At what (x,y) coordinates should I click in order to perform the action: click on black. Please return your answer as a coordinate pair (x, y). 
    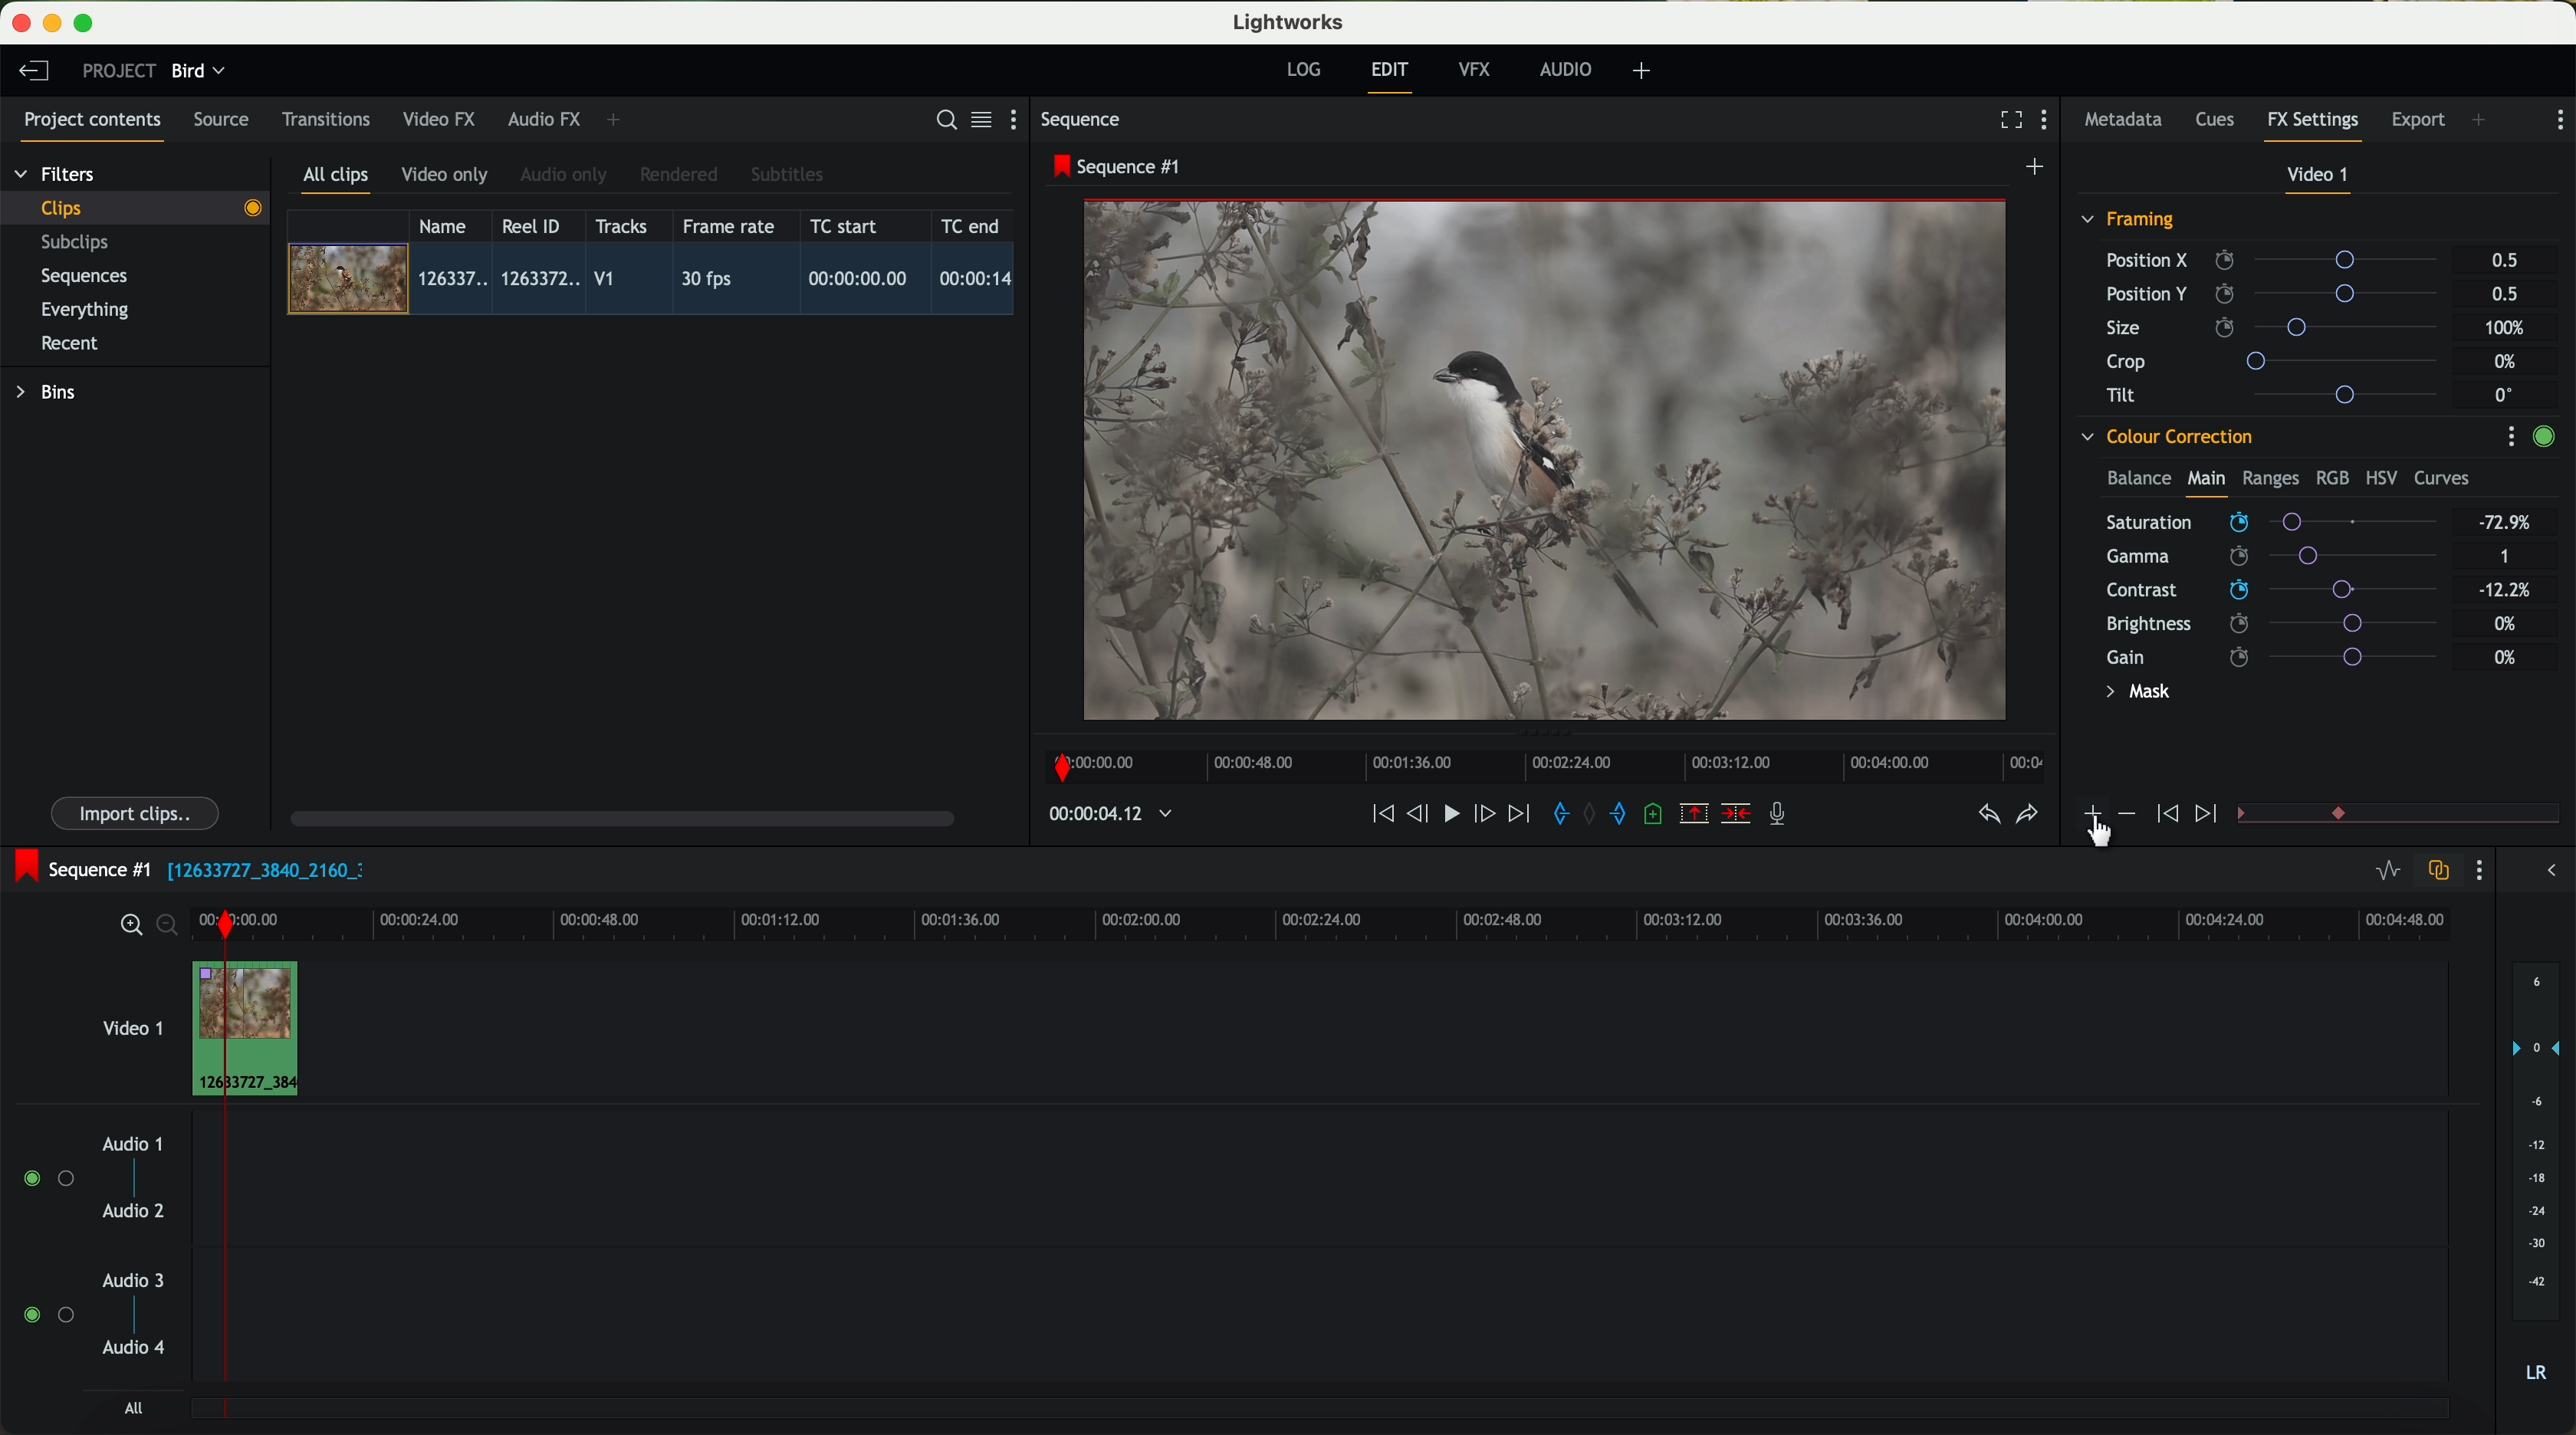
    Looking at the image, I should click on (258, 868).